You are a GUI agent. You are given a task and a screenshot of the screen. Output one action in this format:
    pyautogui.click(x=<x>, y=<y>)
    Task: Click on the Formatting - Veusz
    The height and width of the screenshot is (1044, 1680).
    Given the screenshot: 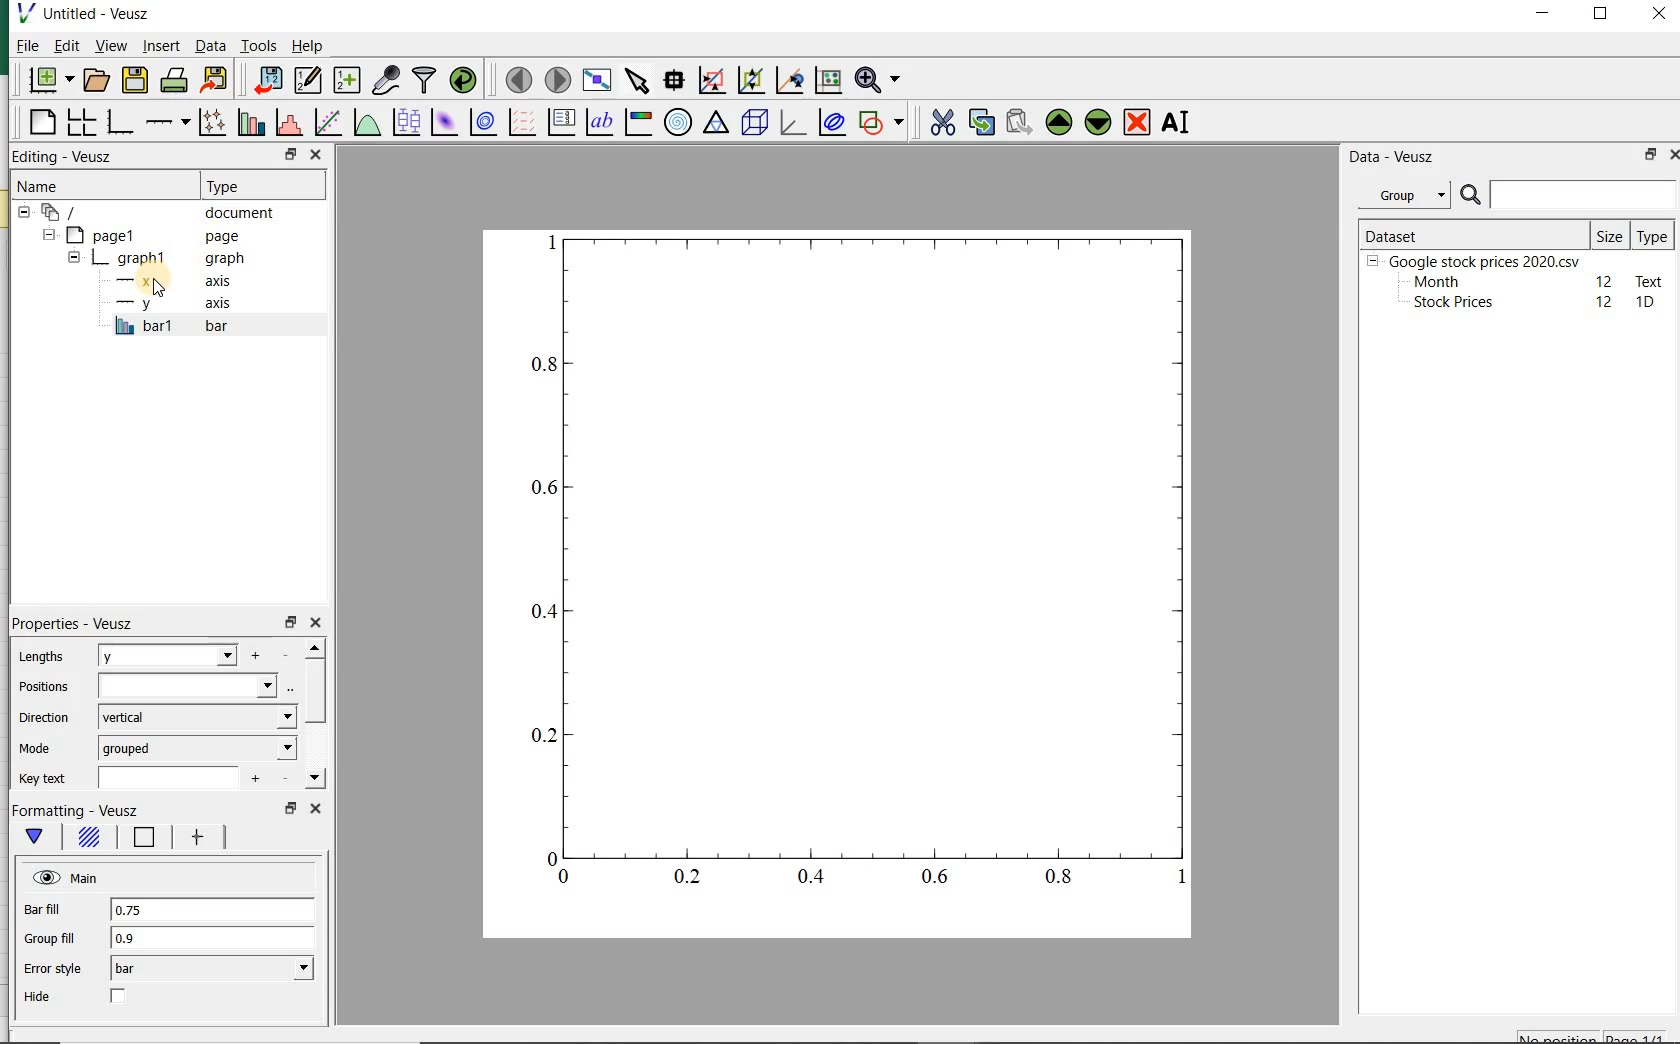 What is the action you would take?
    pyautogui.click(x=77, y=811)
    